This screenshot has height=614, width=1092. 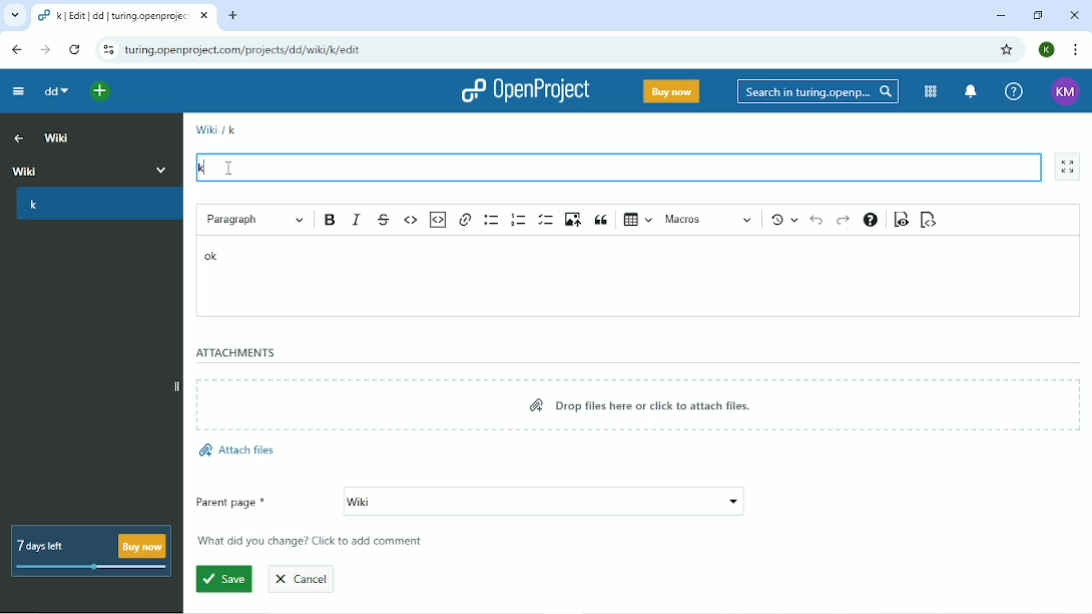 I want to click on Collapse project menu, so click(x=17, y=93).